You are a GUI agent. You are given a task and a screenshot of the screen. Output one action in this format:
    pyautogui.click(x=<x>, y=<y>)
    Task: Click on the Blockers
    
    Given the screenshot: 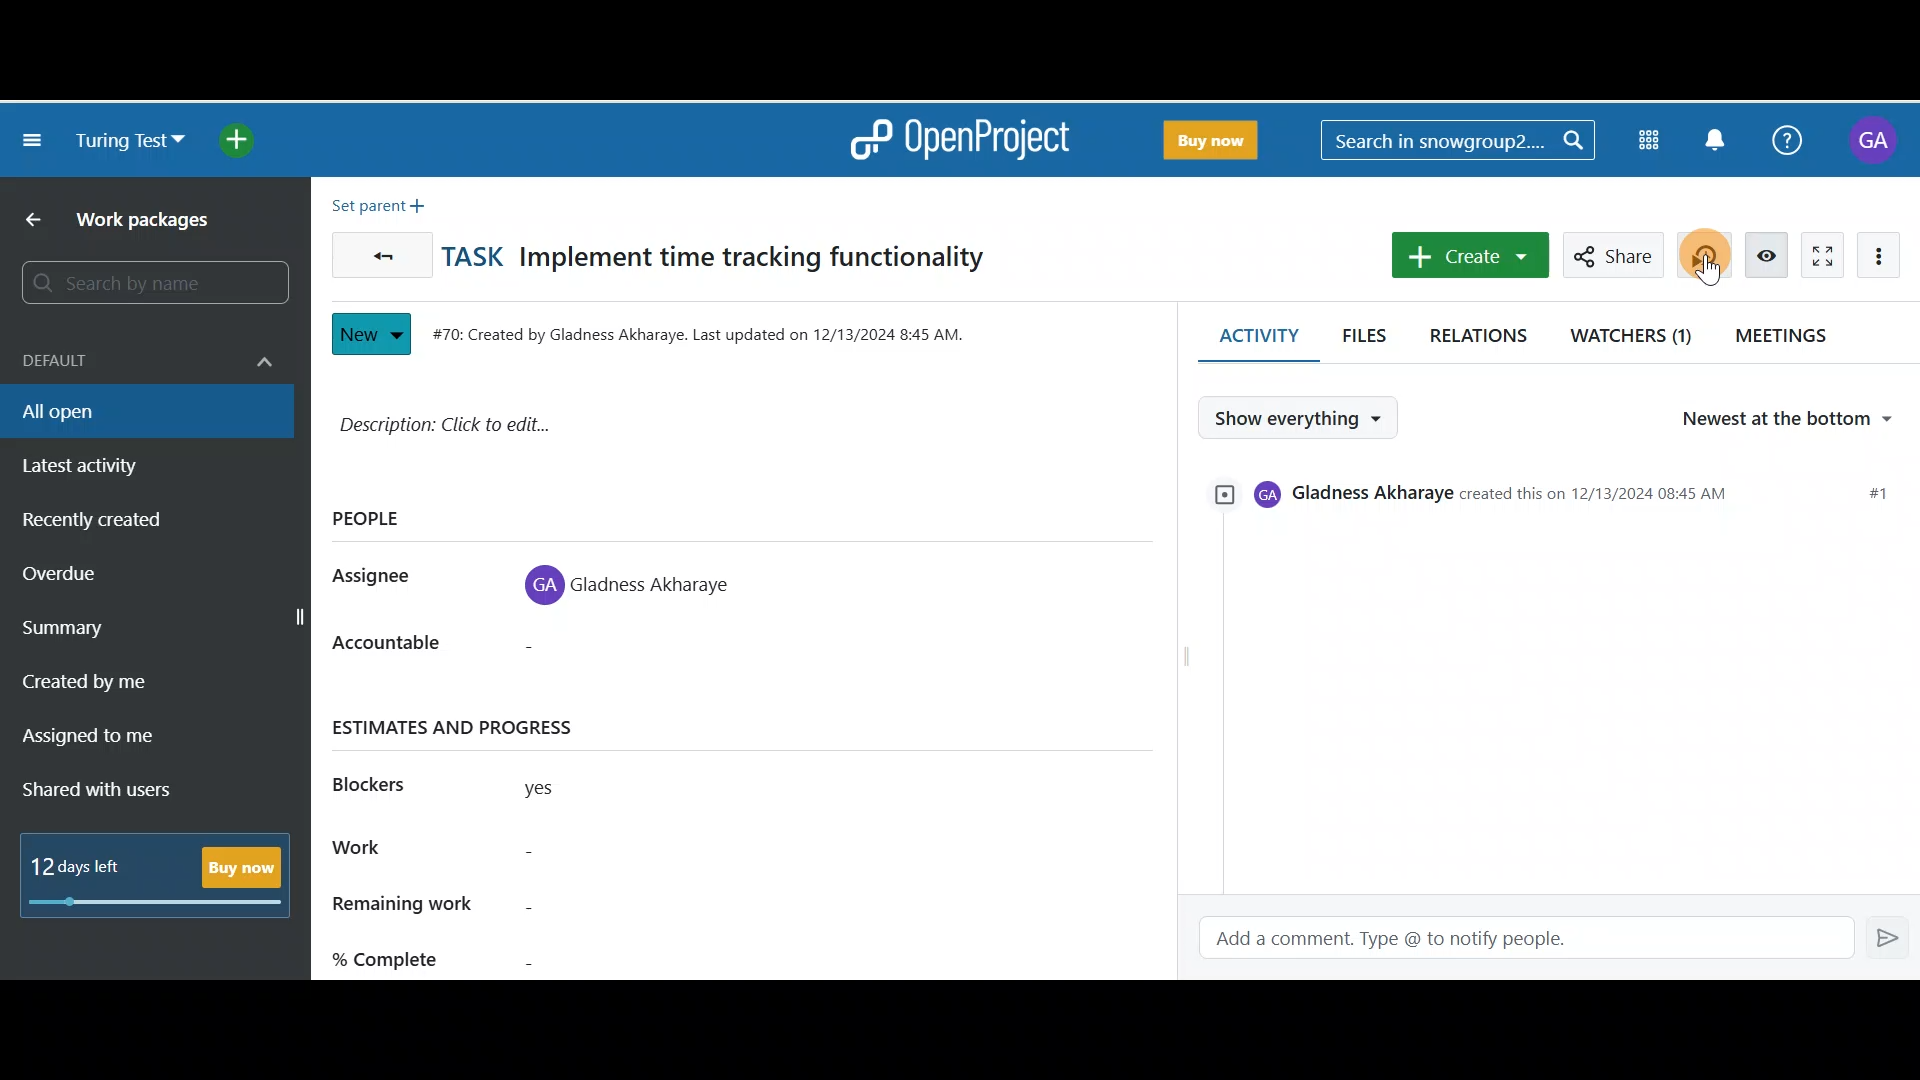 What is the action you would take?
    pyautogui.click(x=382, y=781)
    